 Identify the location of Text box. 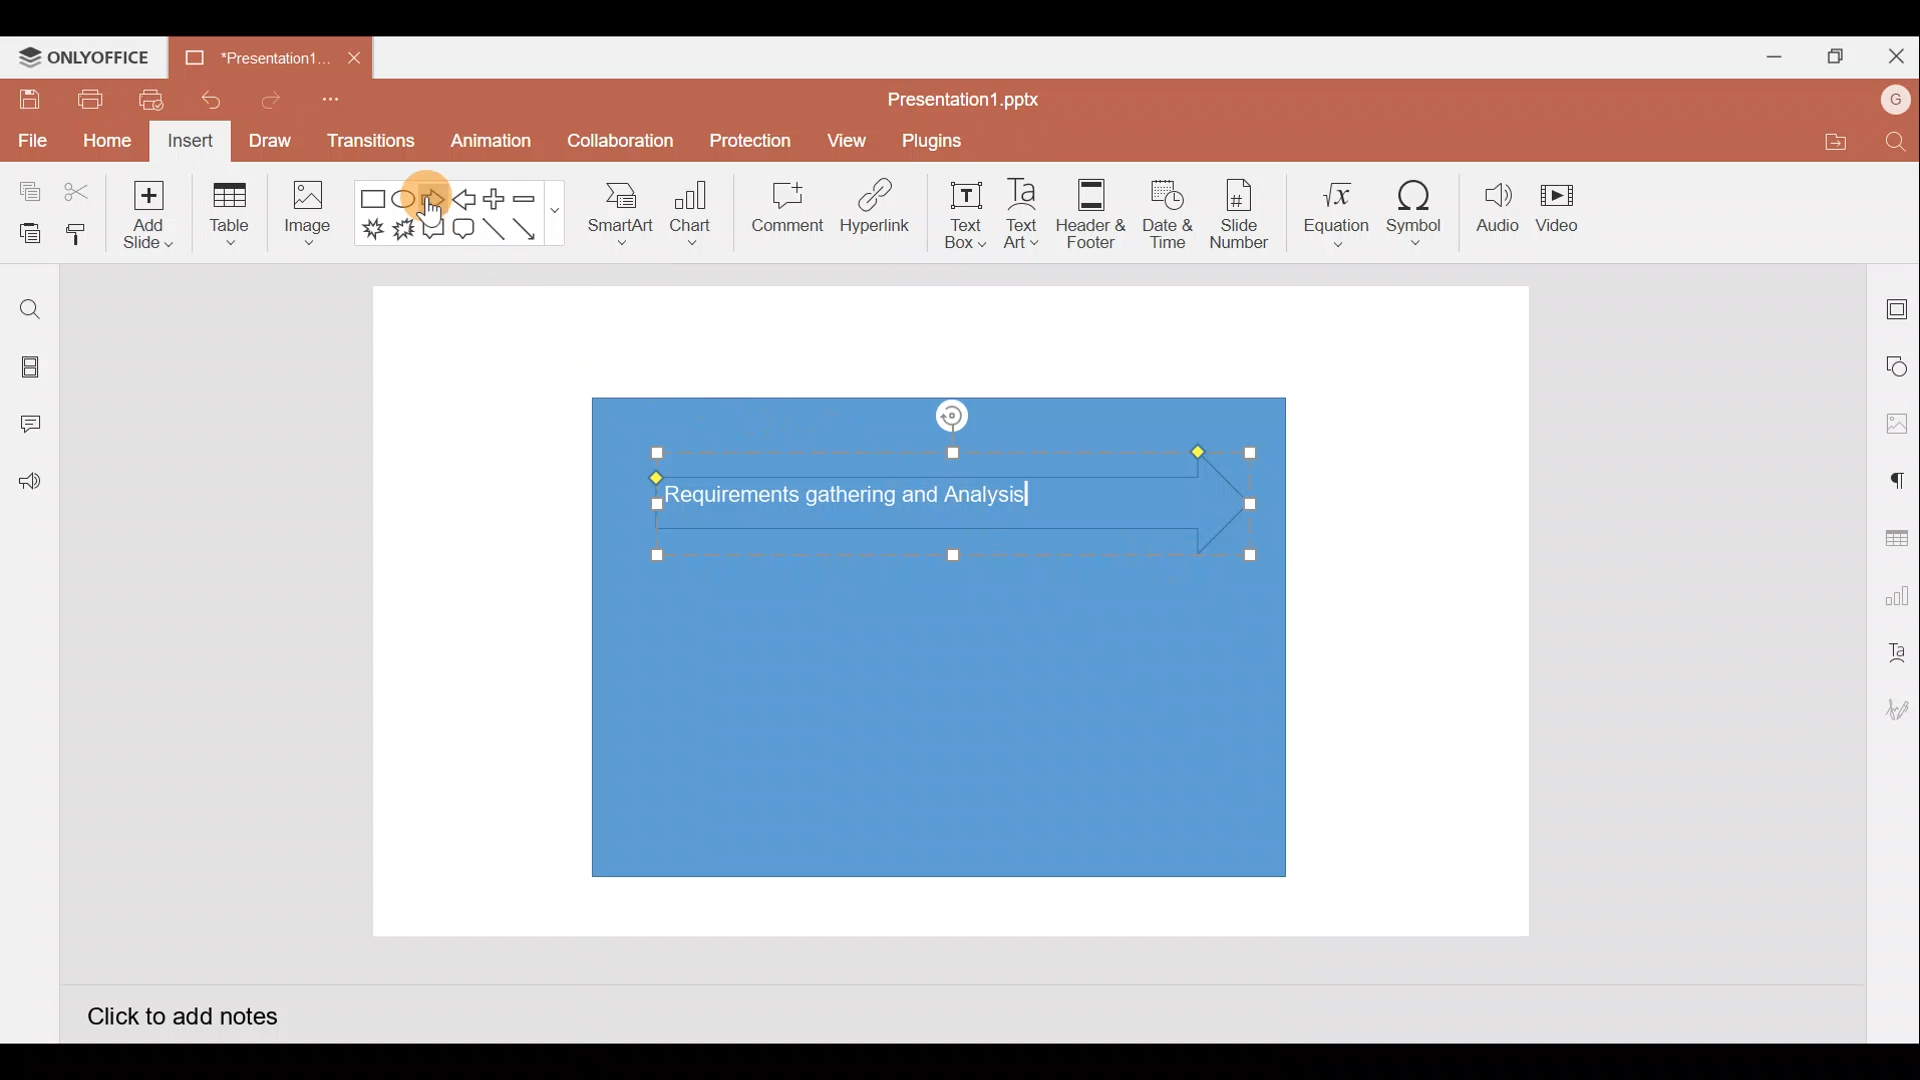
(967, 215).